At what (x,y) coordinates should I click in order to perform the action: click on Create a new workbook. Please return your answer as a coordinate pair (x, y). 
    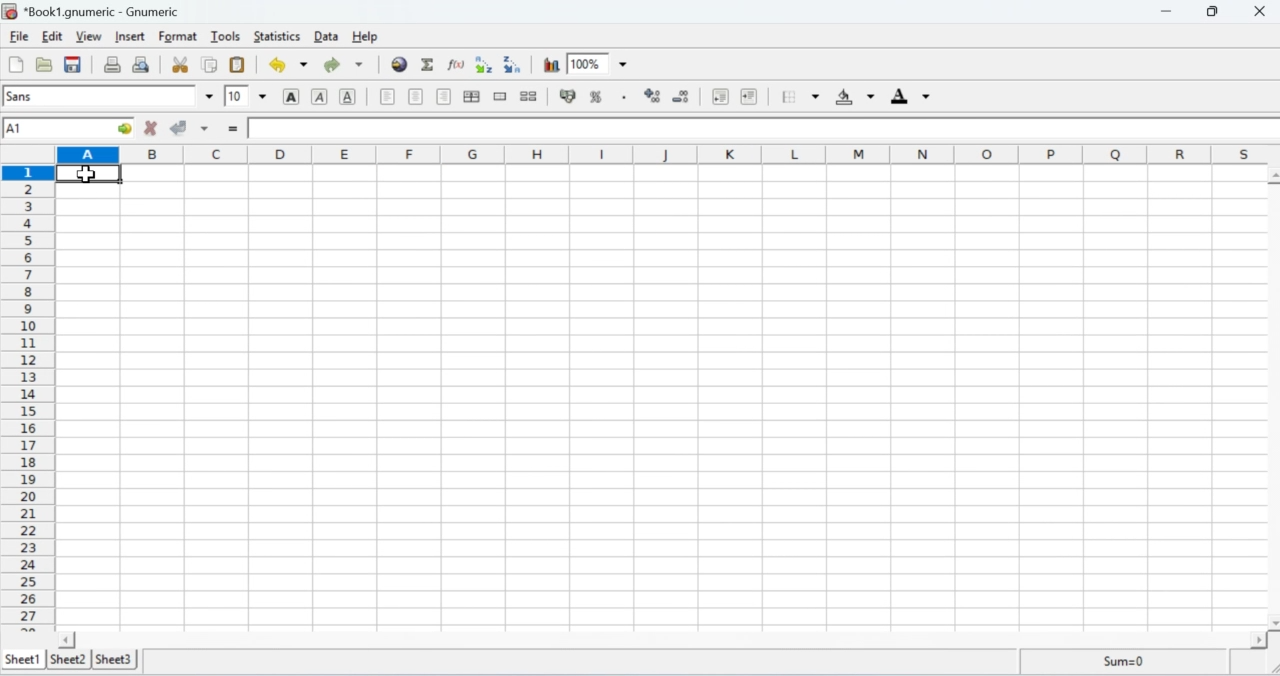
    Looking at the image, I should click on (14, 64).